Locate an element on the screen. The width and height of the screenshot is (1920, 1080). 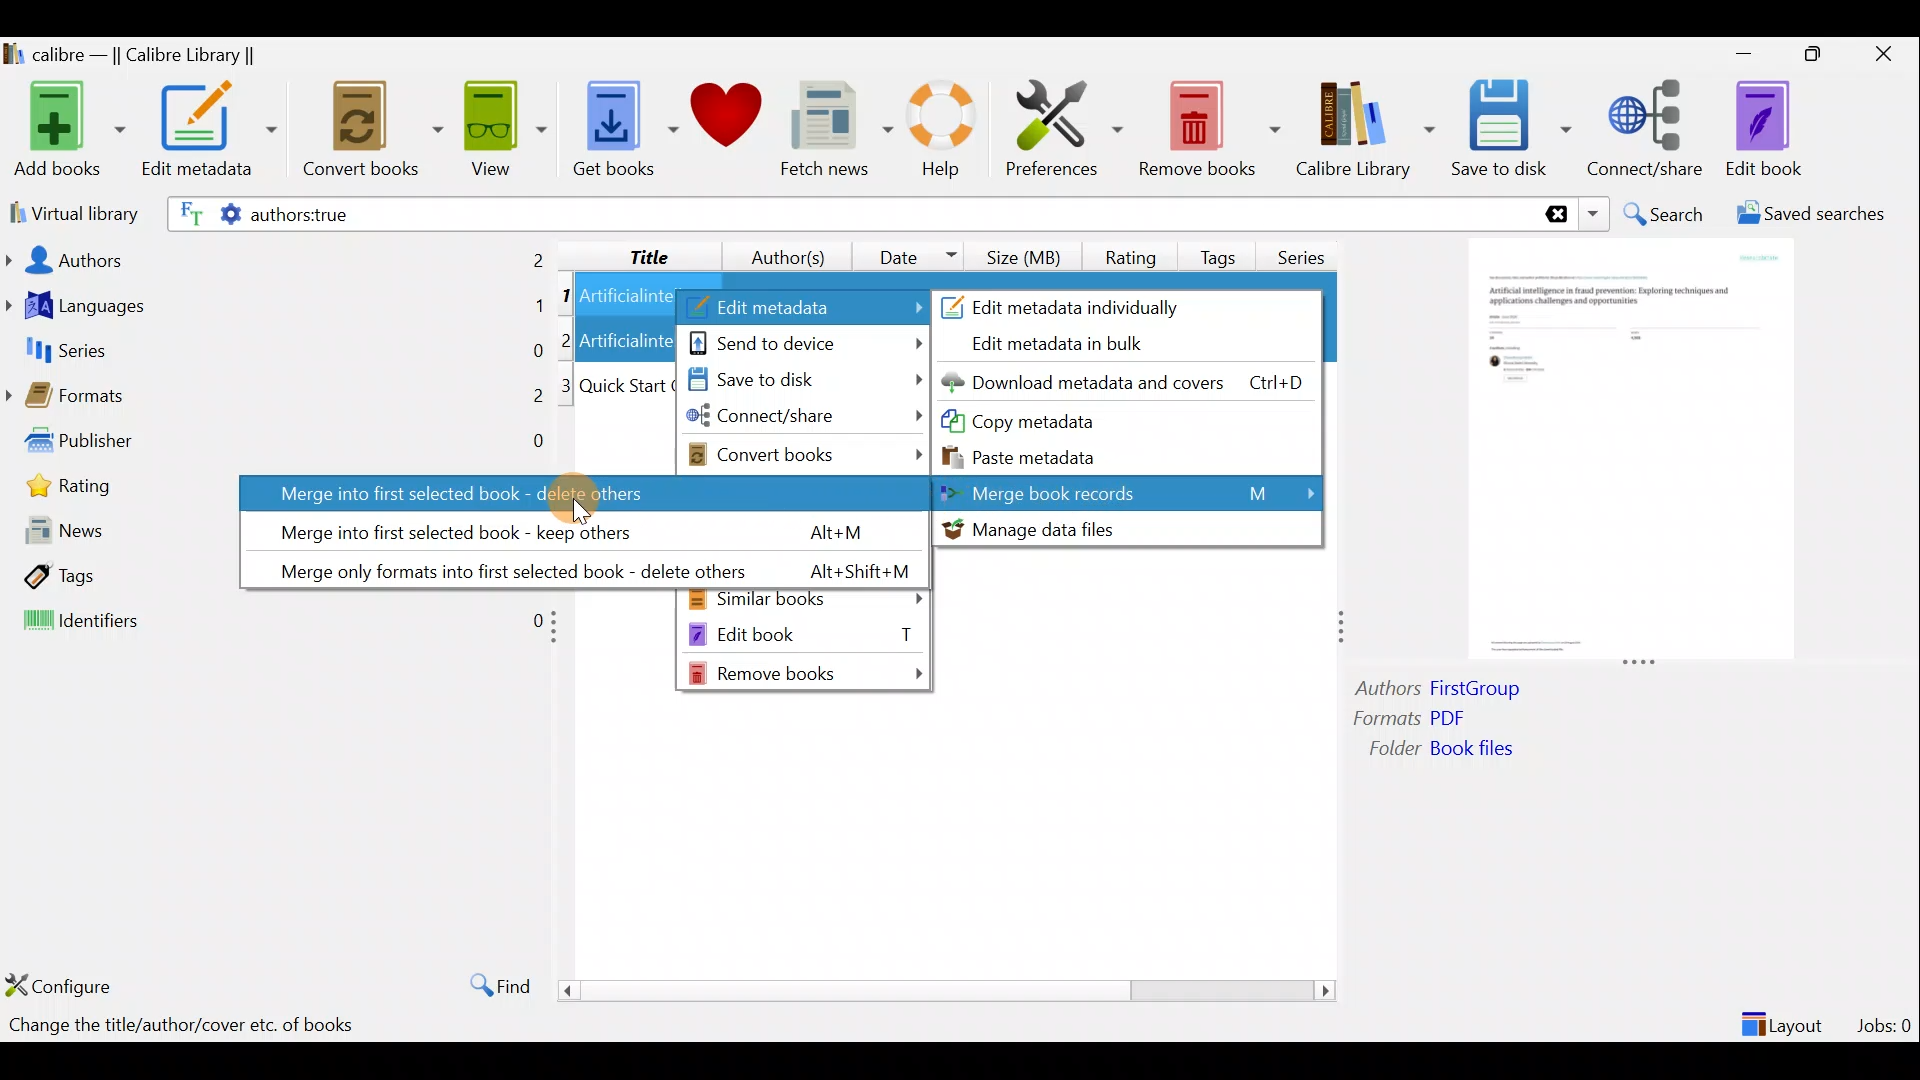
Get books is located at coordinates (623, 127).